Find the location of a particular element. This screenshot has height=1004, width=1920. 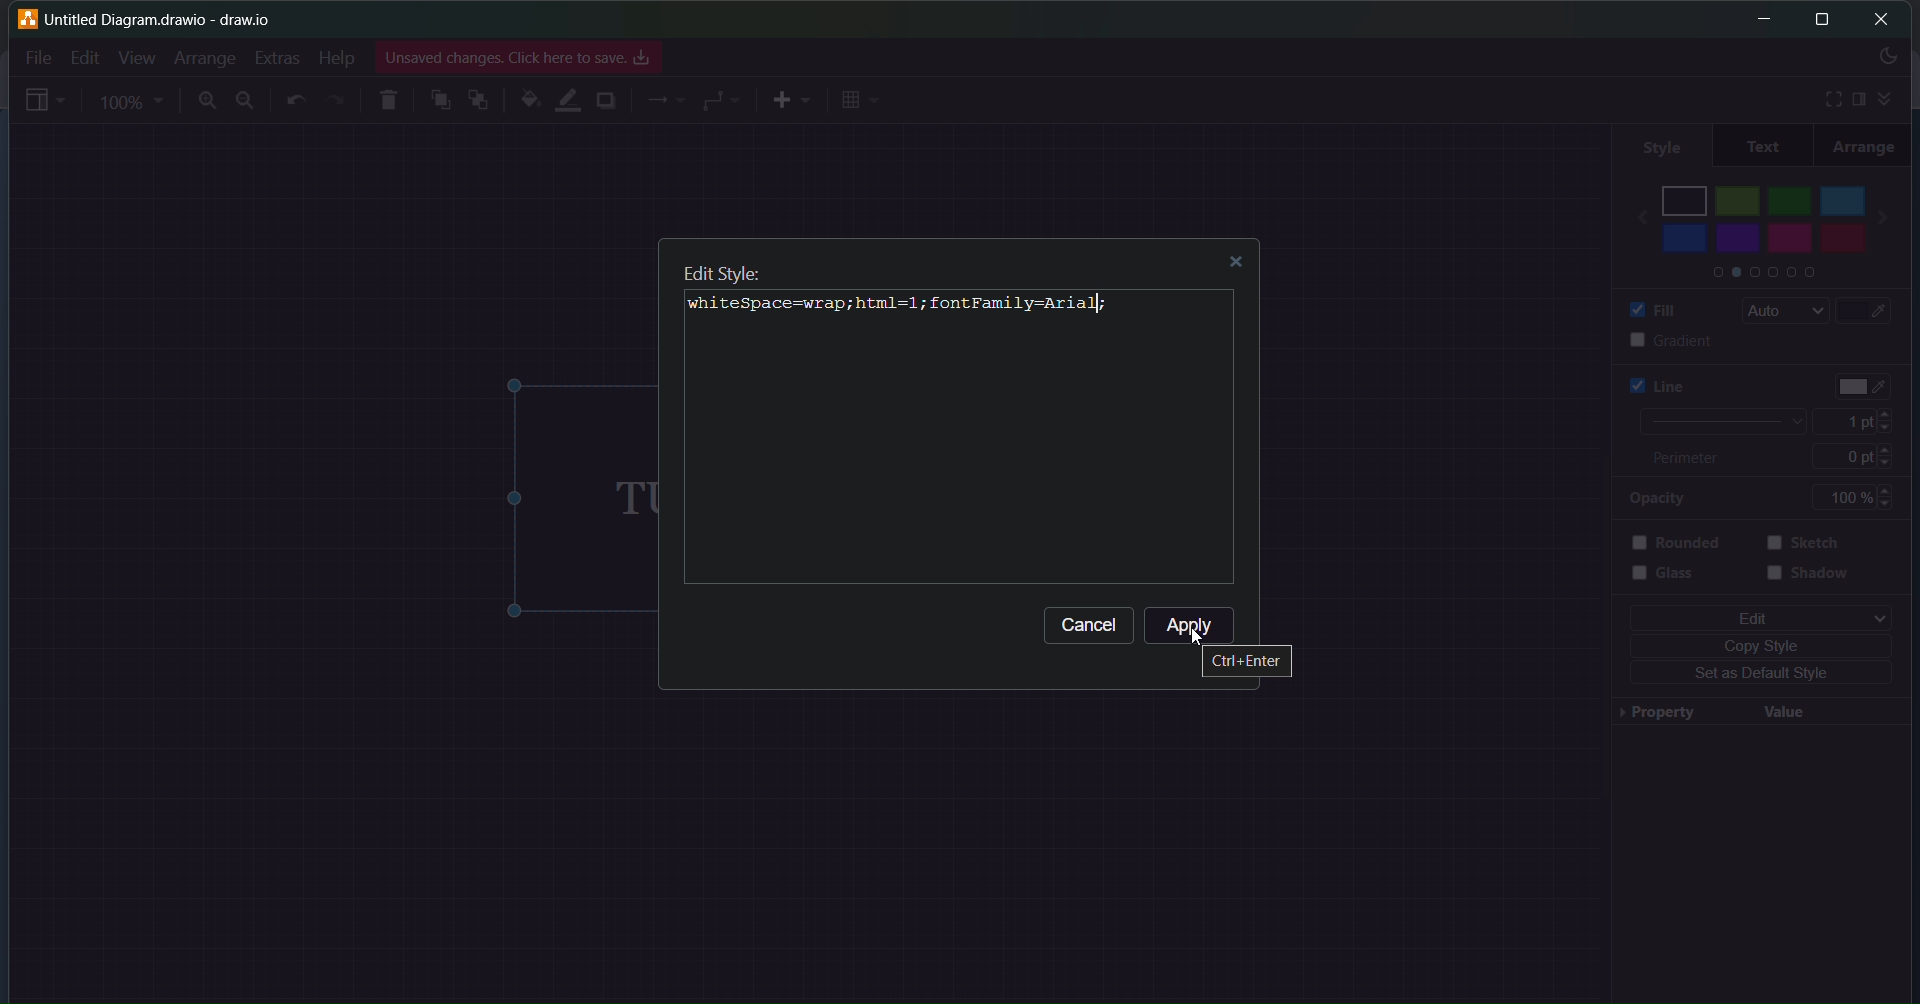

shadow is located at coordinates (607, 103).